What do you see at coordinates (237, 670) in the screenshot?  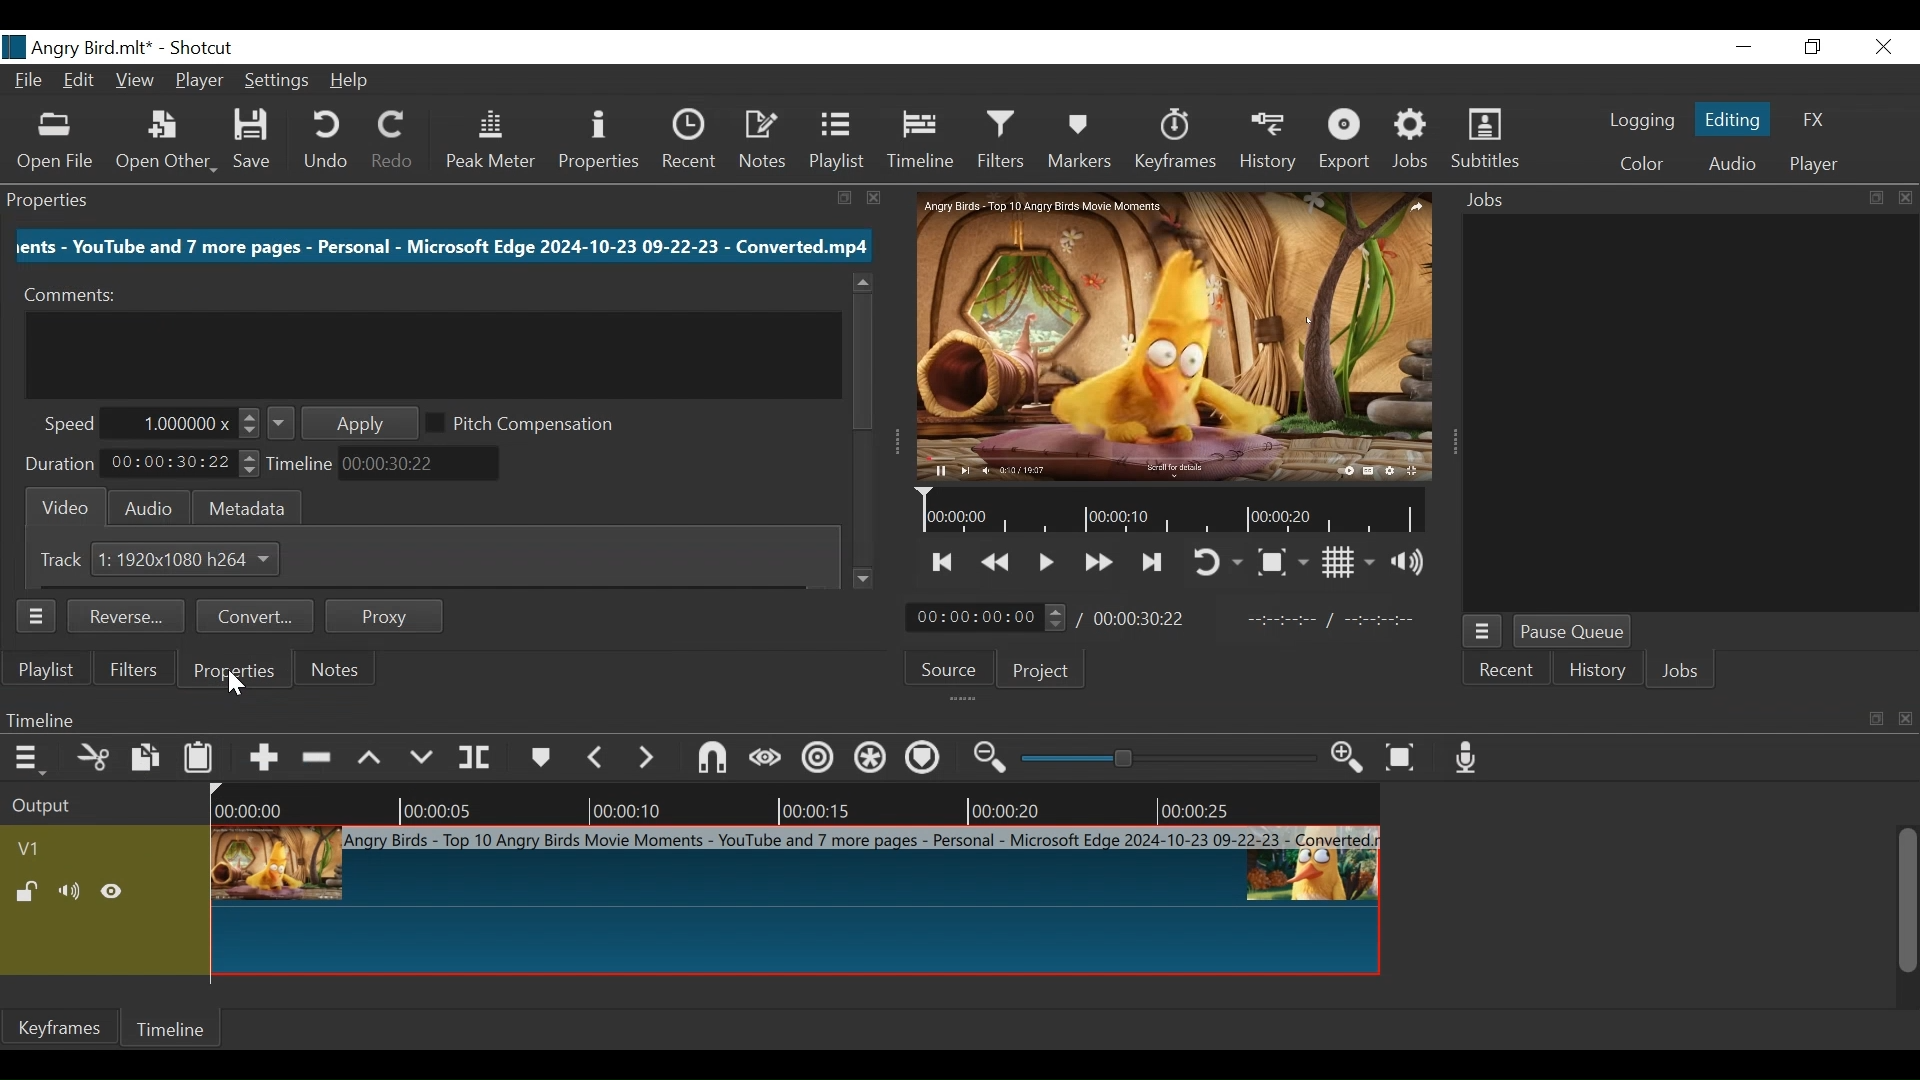 I see `Properties` at bounding box center [237, 670].